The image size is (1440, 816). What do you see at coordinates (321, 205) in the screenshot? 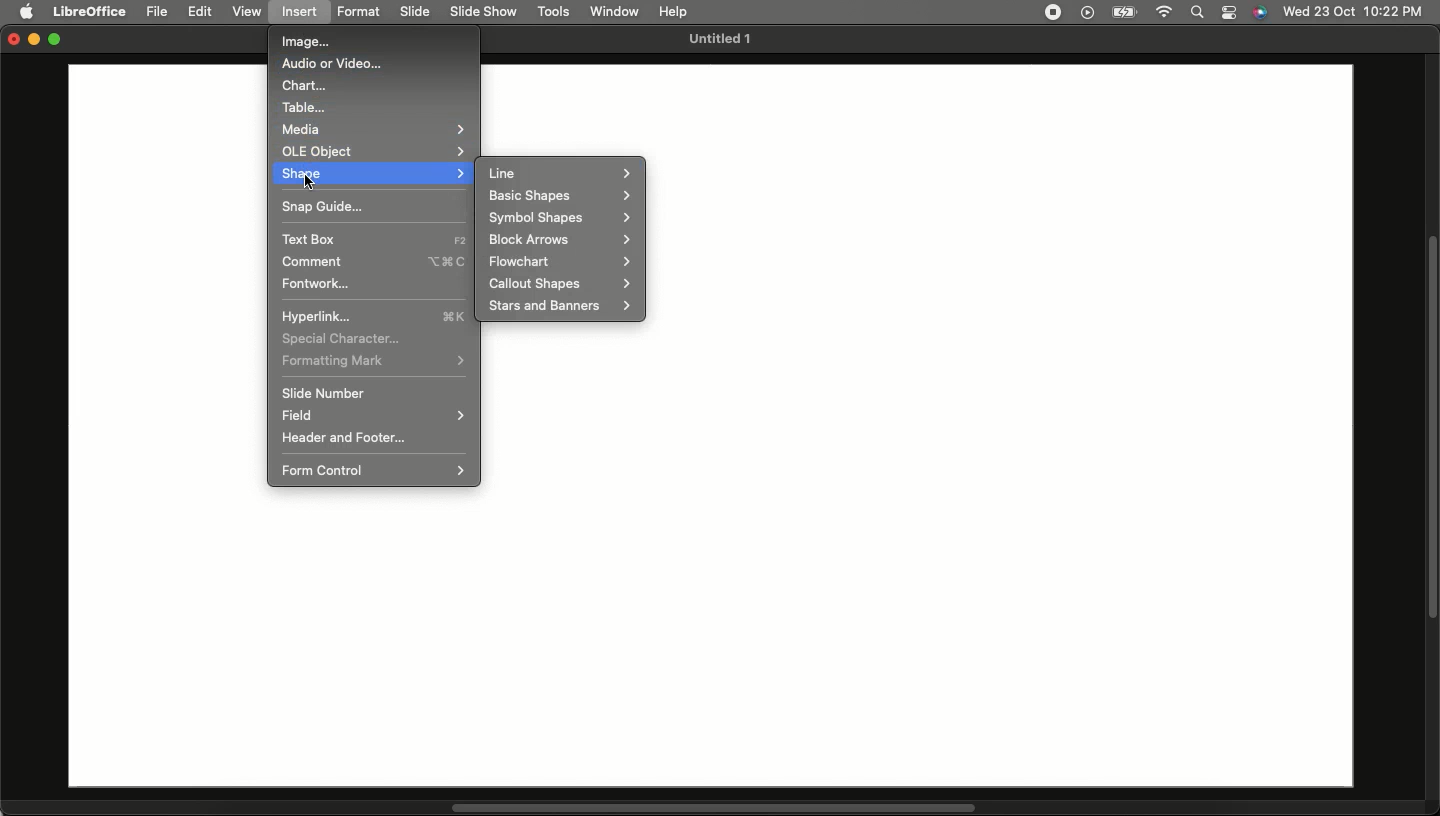
I see `Snap guide` at bounding box center [321, 205].